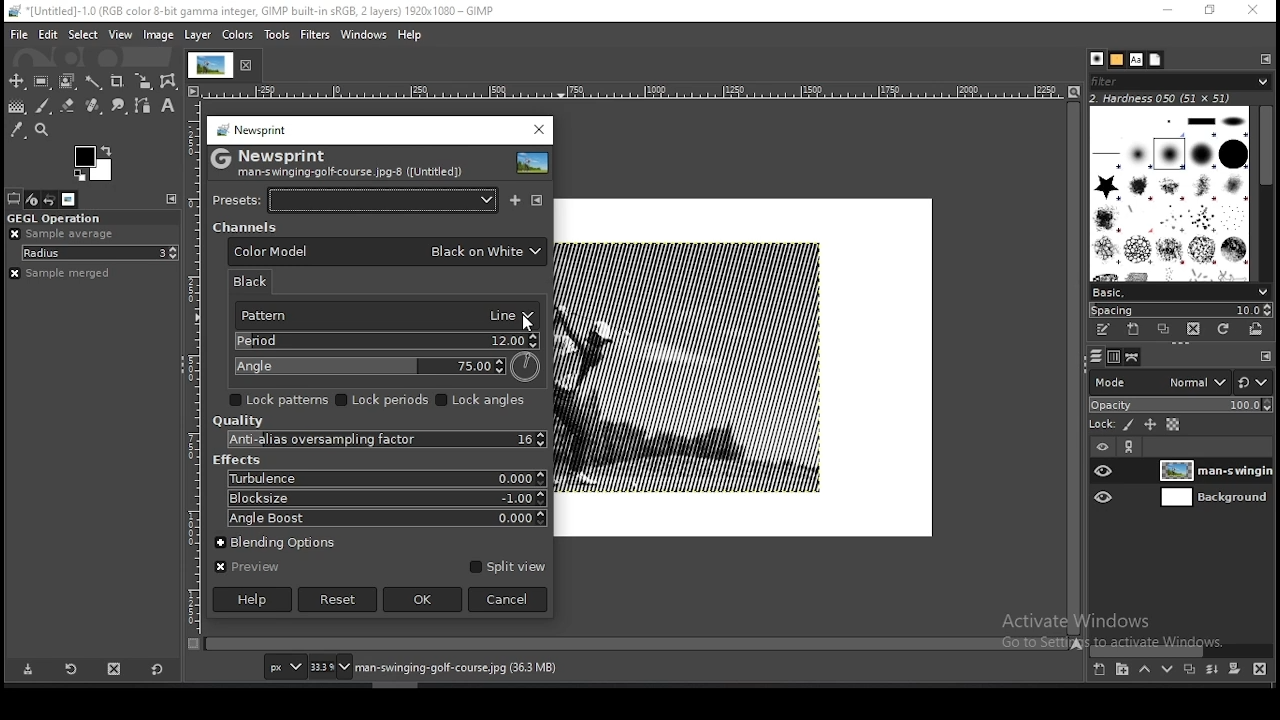  Describe the element at coordinates (1180, 404) in the screenshot. I see `opacity` at that location.